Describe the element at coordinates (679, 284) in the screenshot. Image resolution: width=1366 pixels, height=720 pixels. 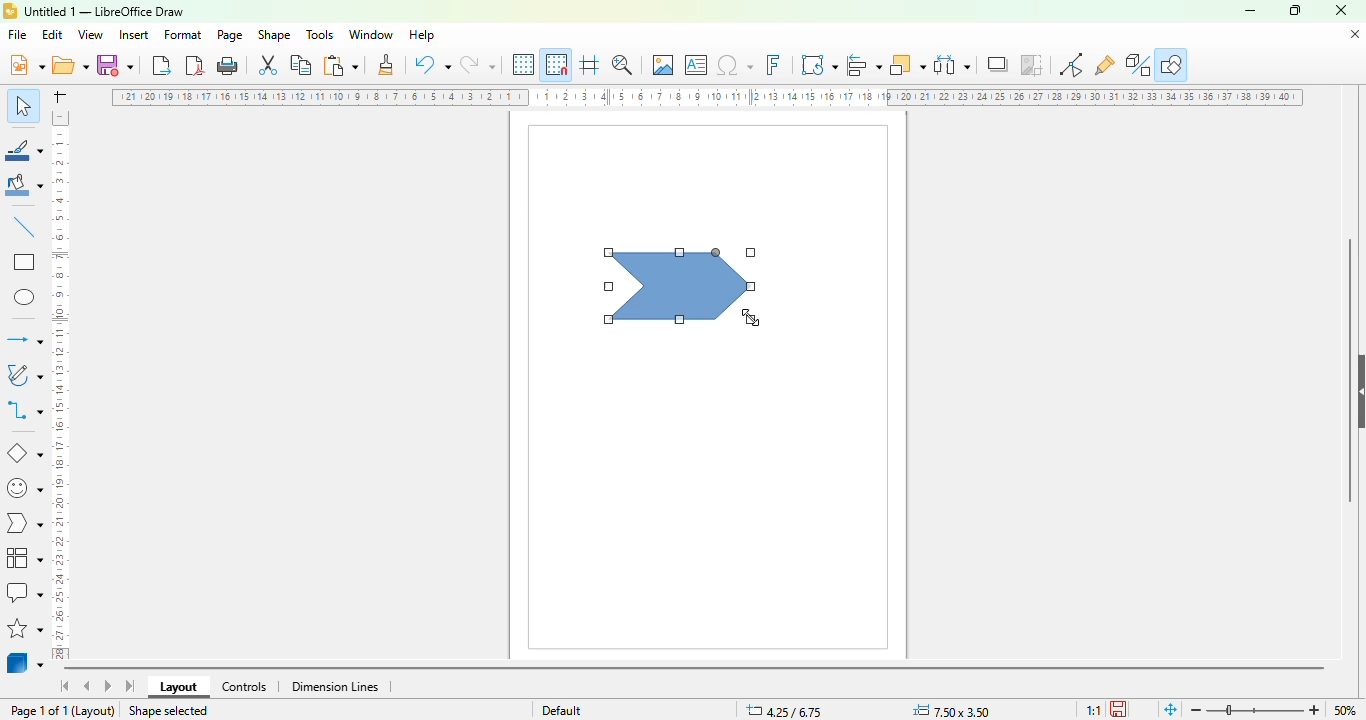
I see `chevron arrow shape inserted` at that location.